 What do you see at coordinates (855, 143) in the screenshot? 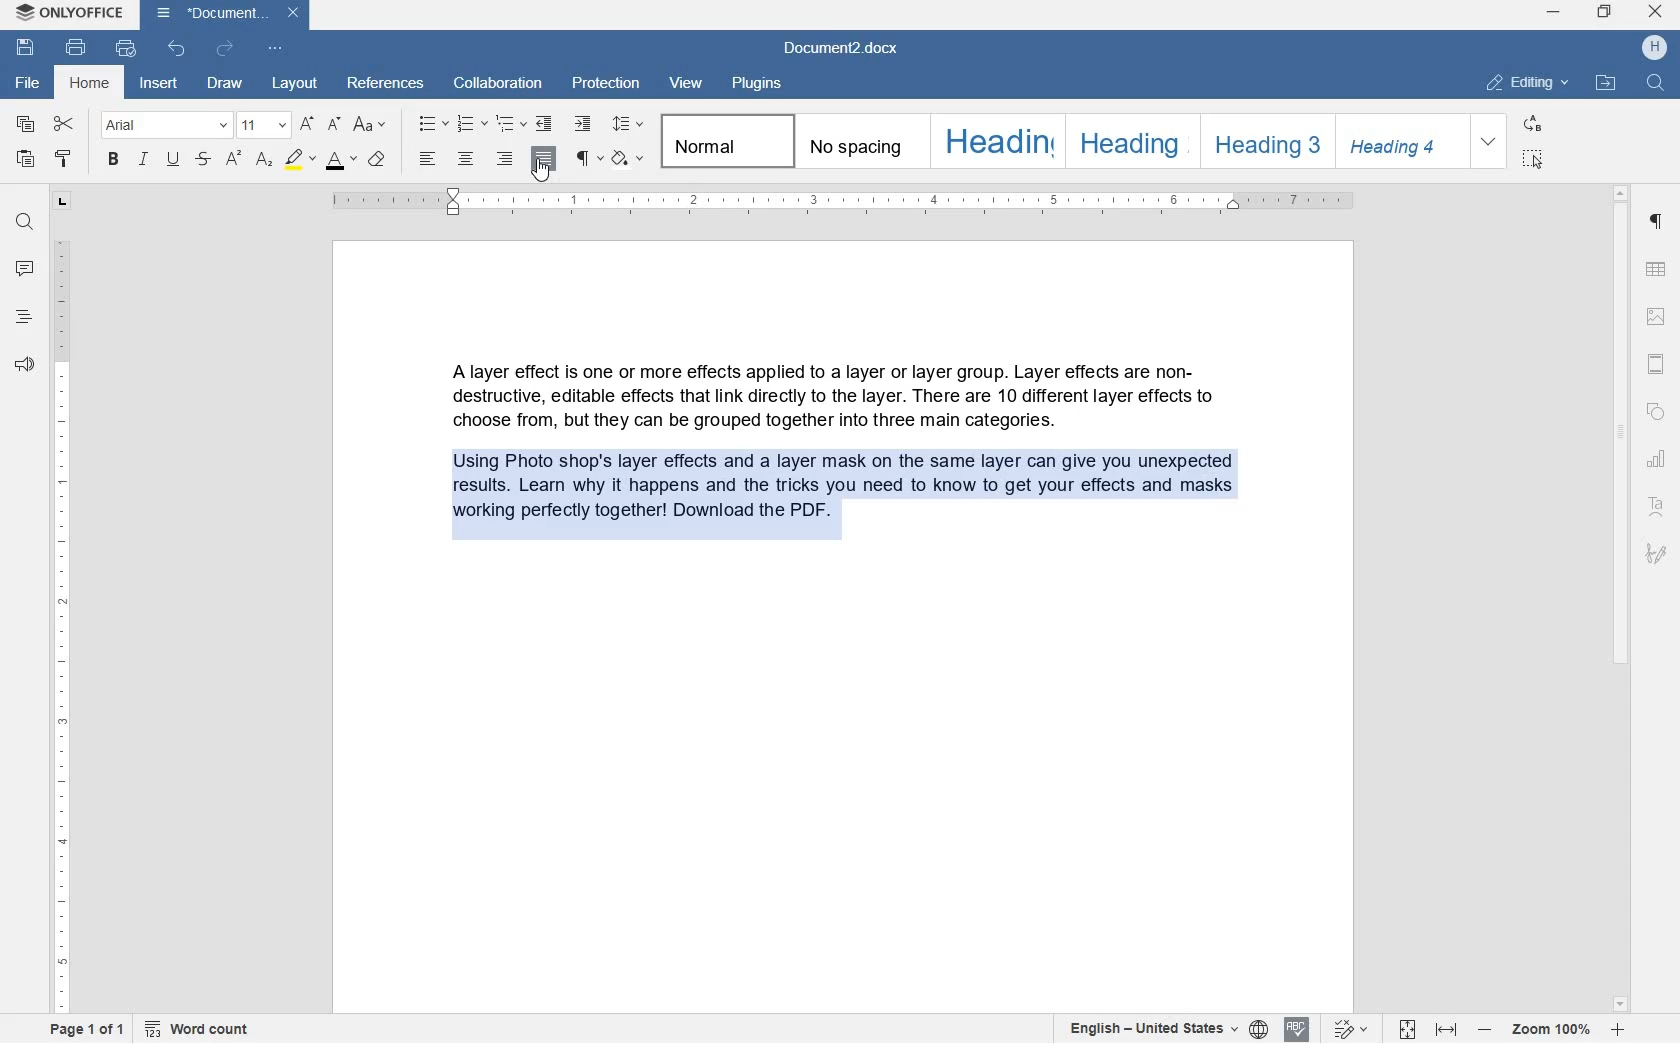
I see `NO SPACING` at bounding box center [855, 143].